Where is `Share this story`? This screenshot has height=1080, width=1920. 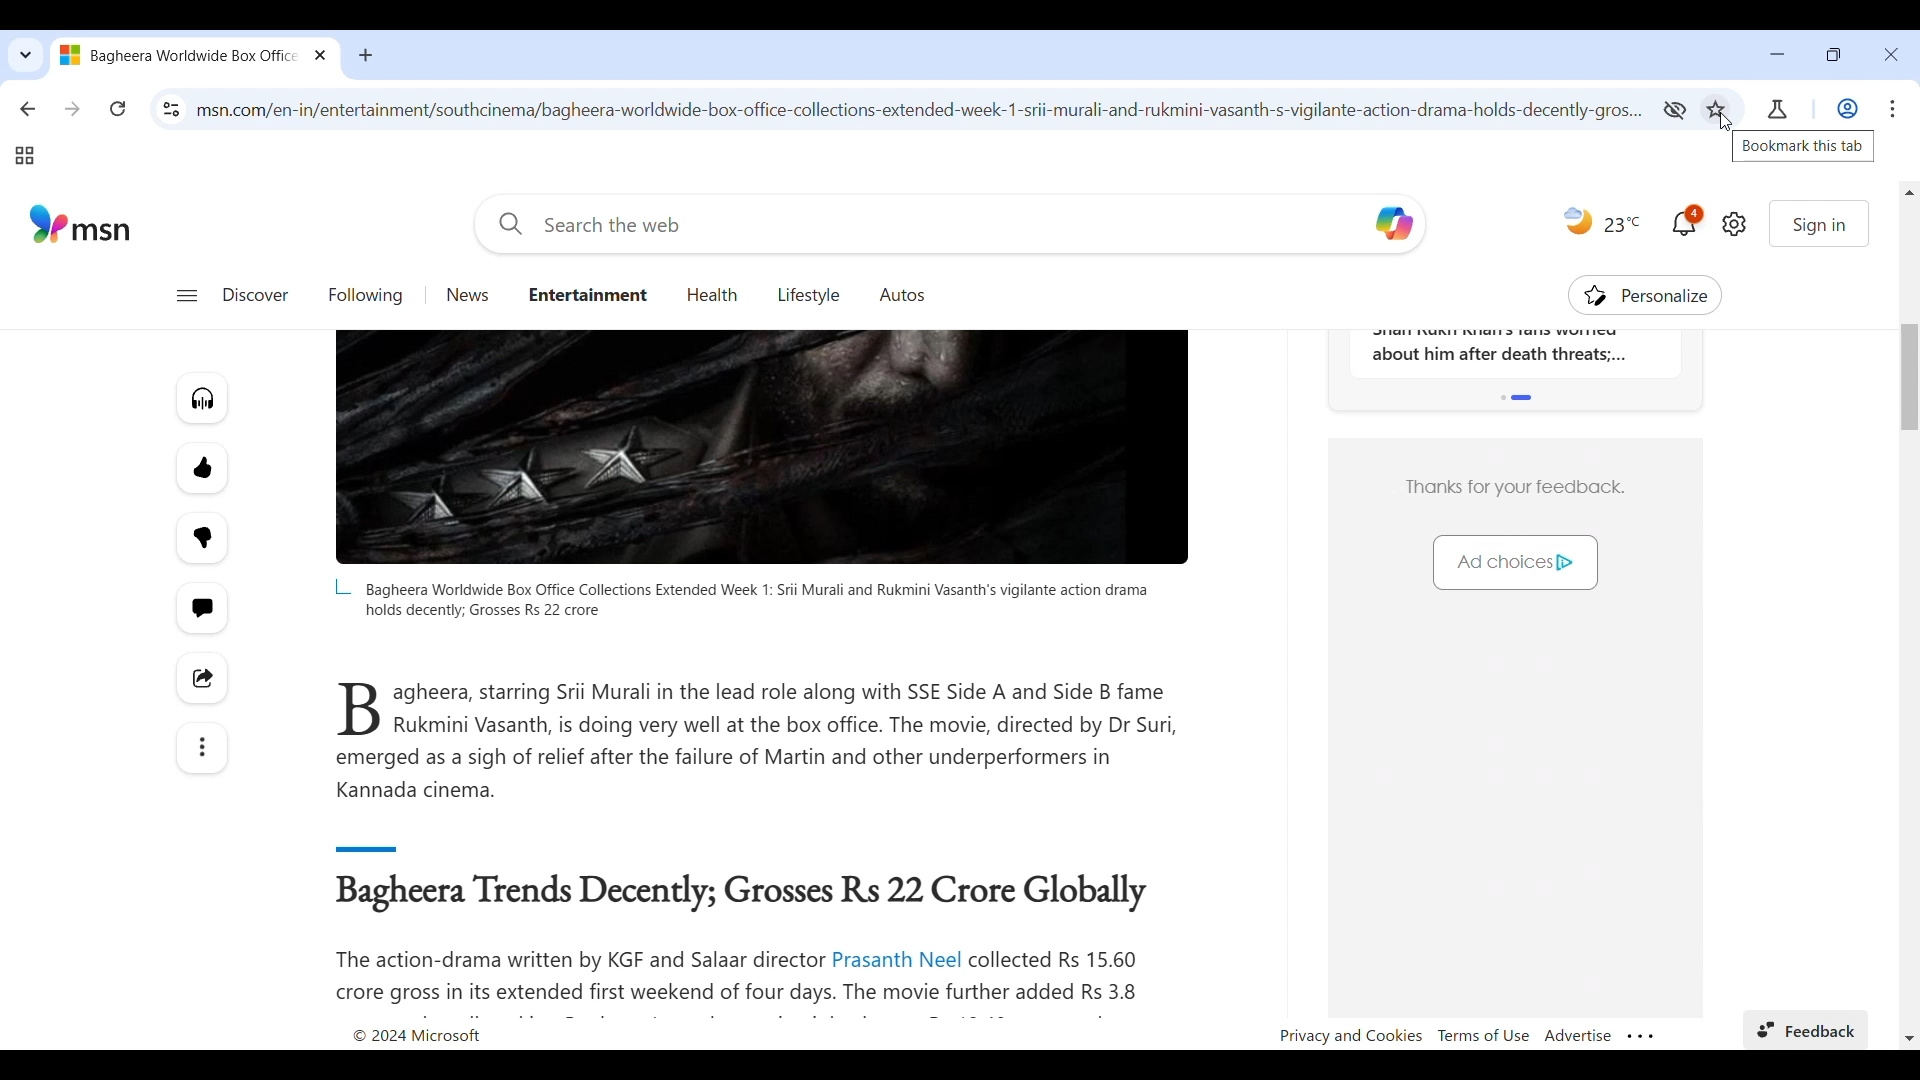 Share this story is located at coordinates (202, 678).